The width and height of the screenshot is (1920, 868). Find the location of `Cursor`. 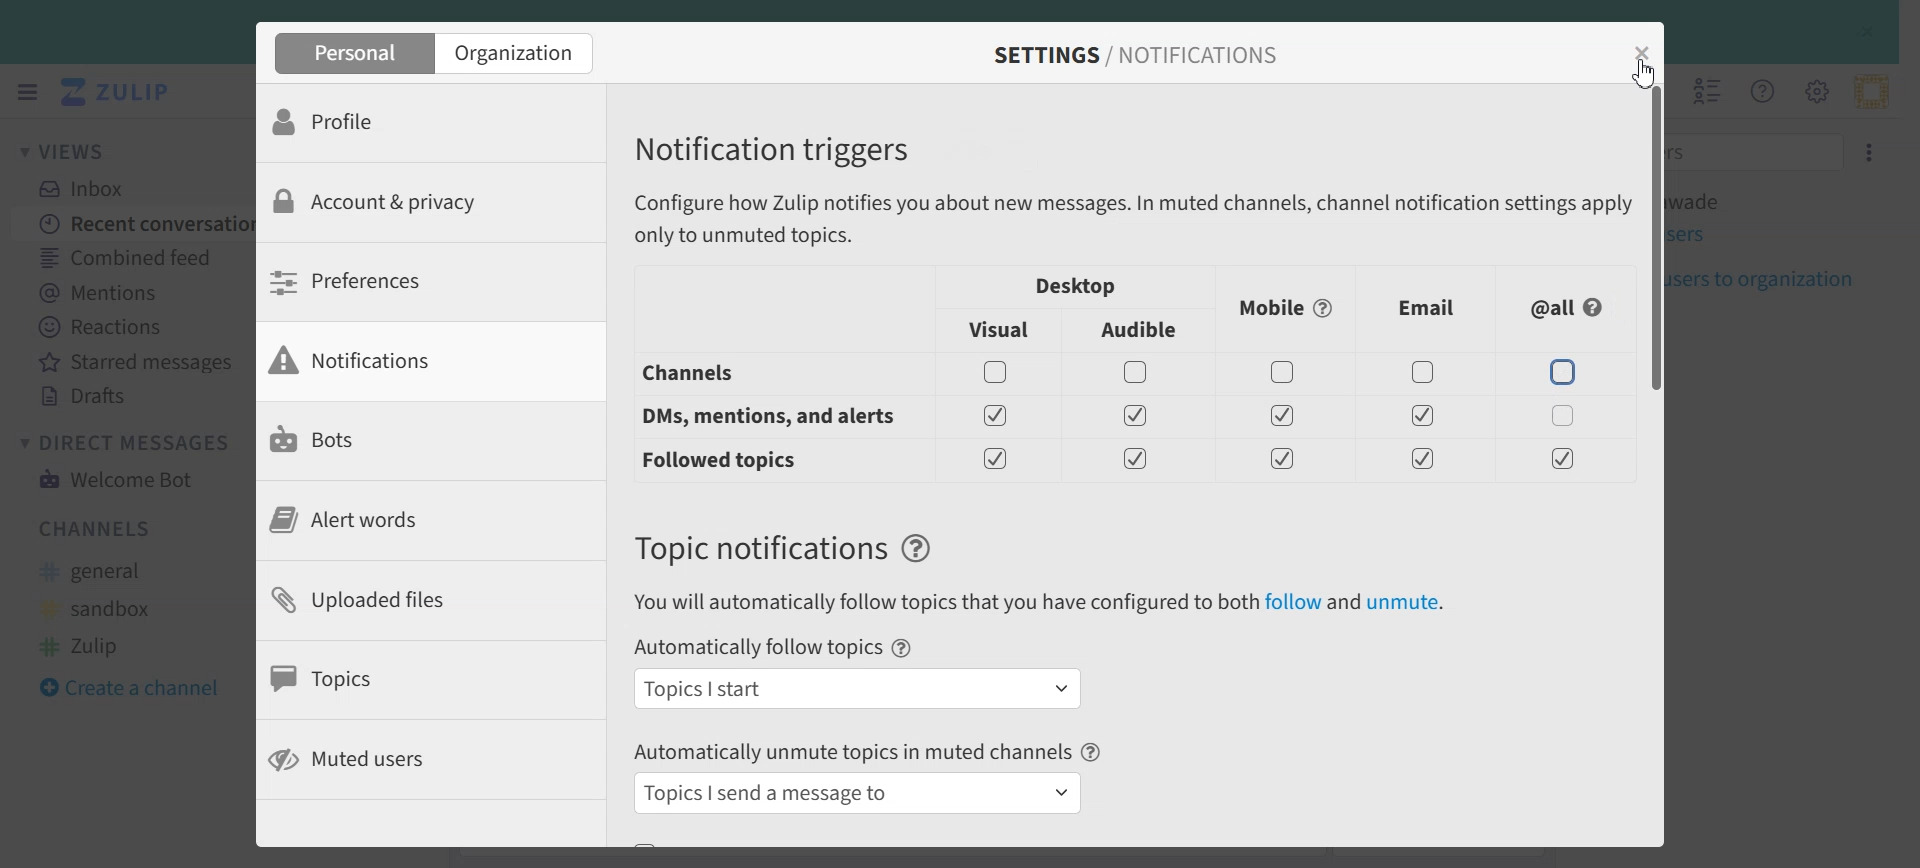

Cursor is located at coordinates (1641, 75).